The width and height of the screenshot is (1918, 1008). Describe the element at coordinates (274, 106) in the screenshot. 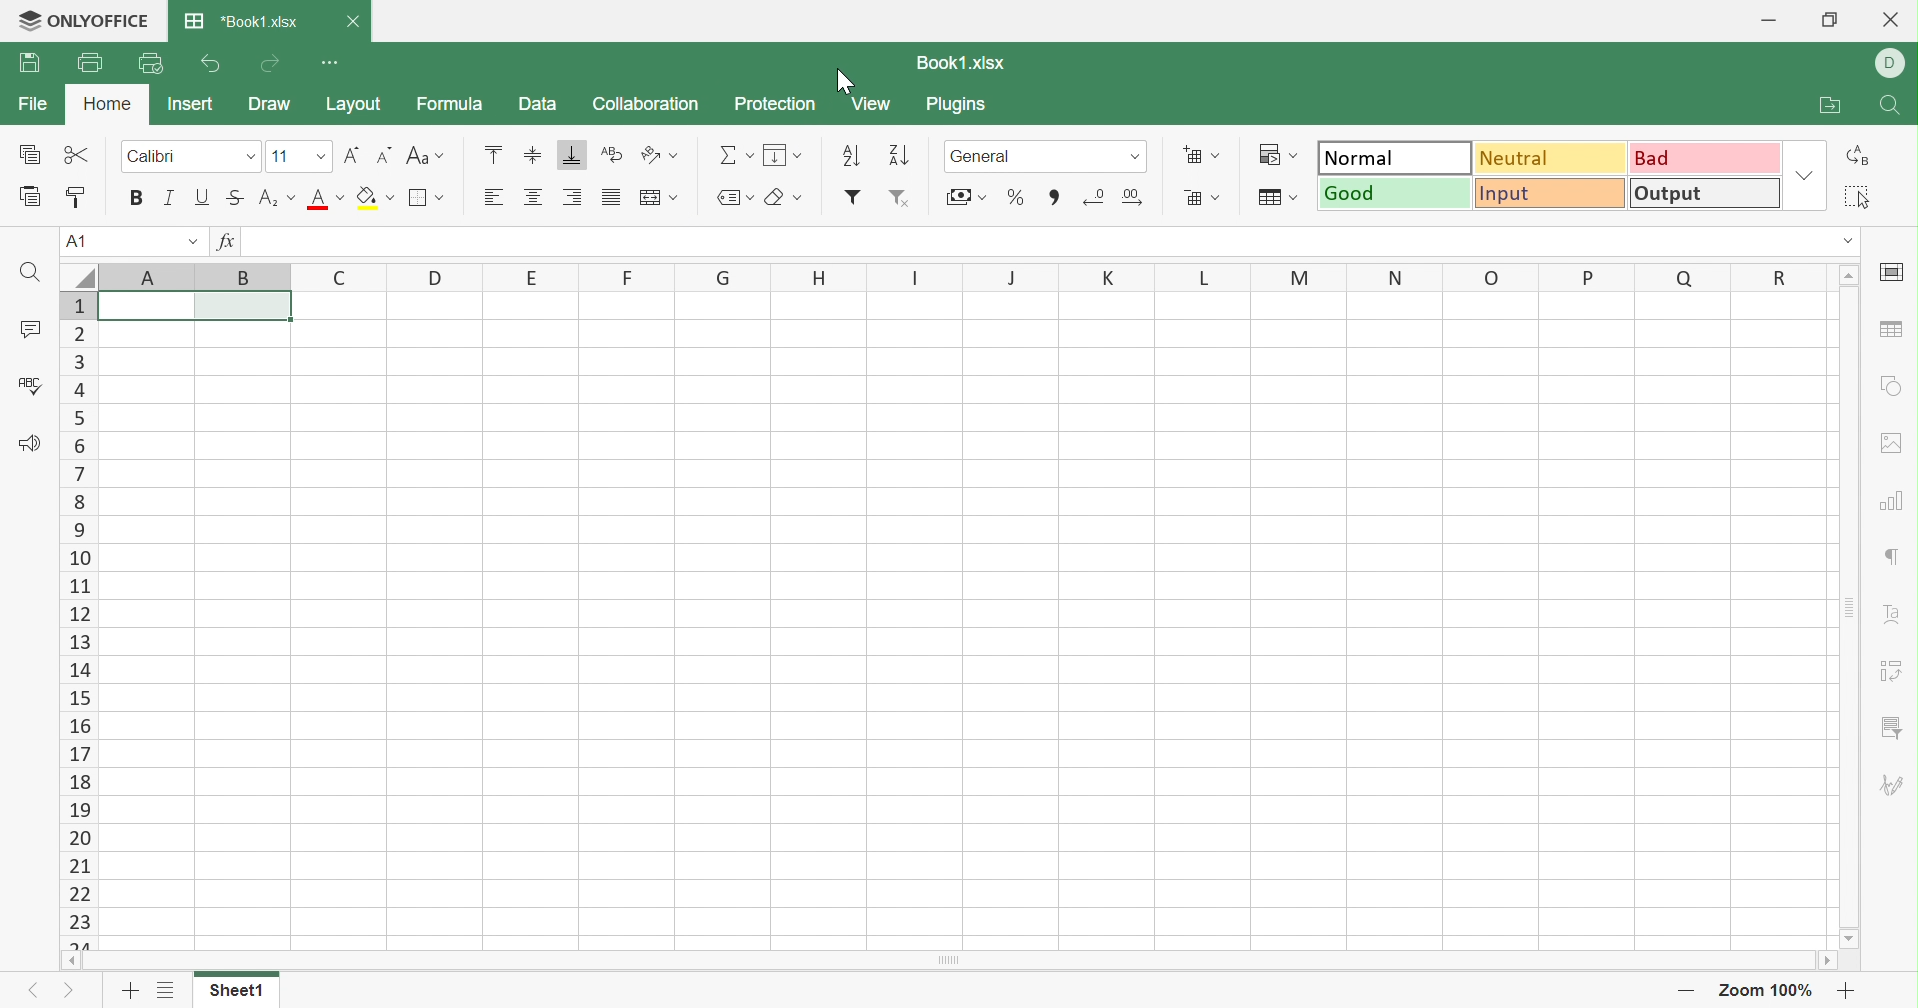

I see `Draw` at that location.